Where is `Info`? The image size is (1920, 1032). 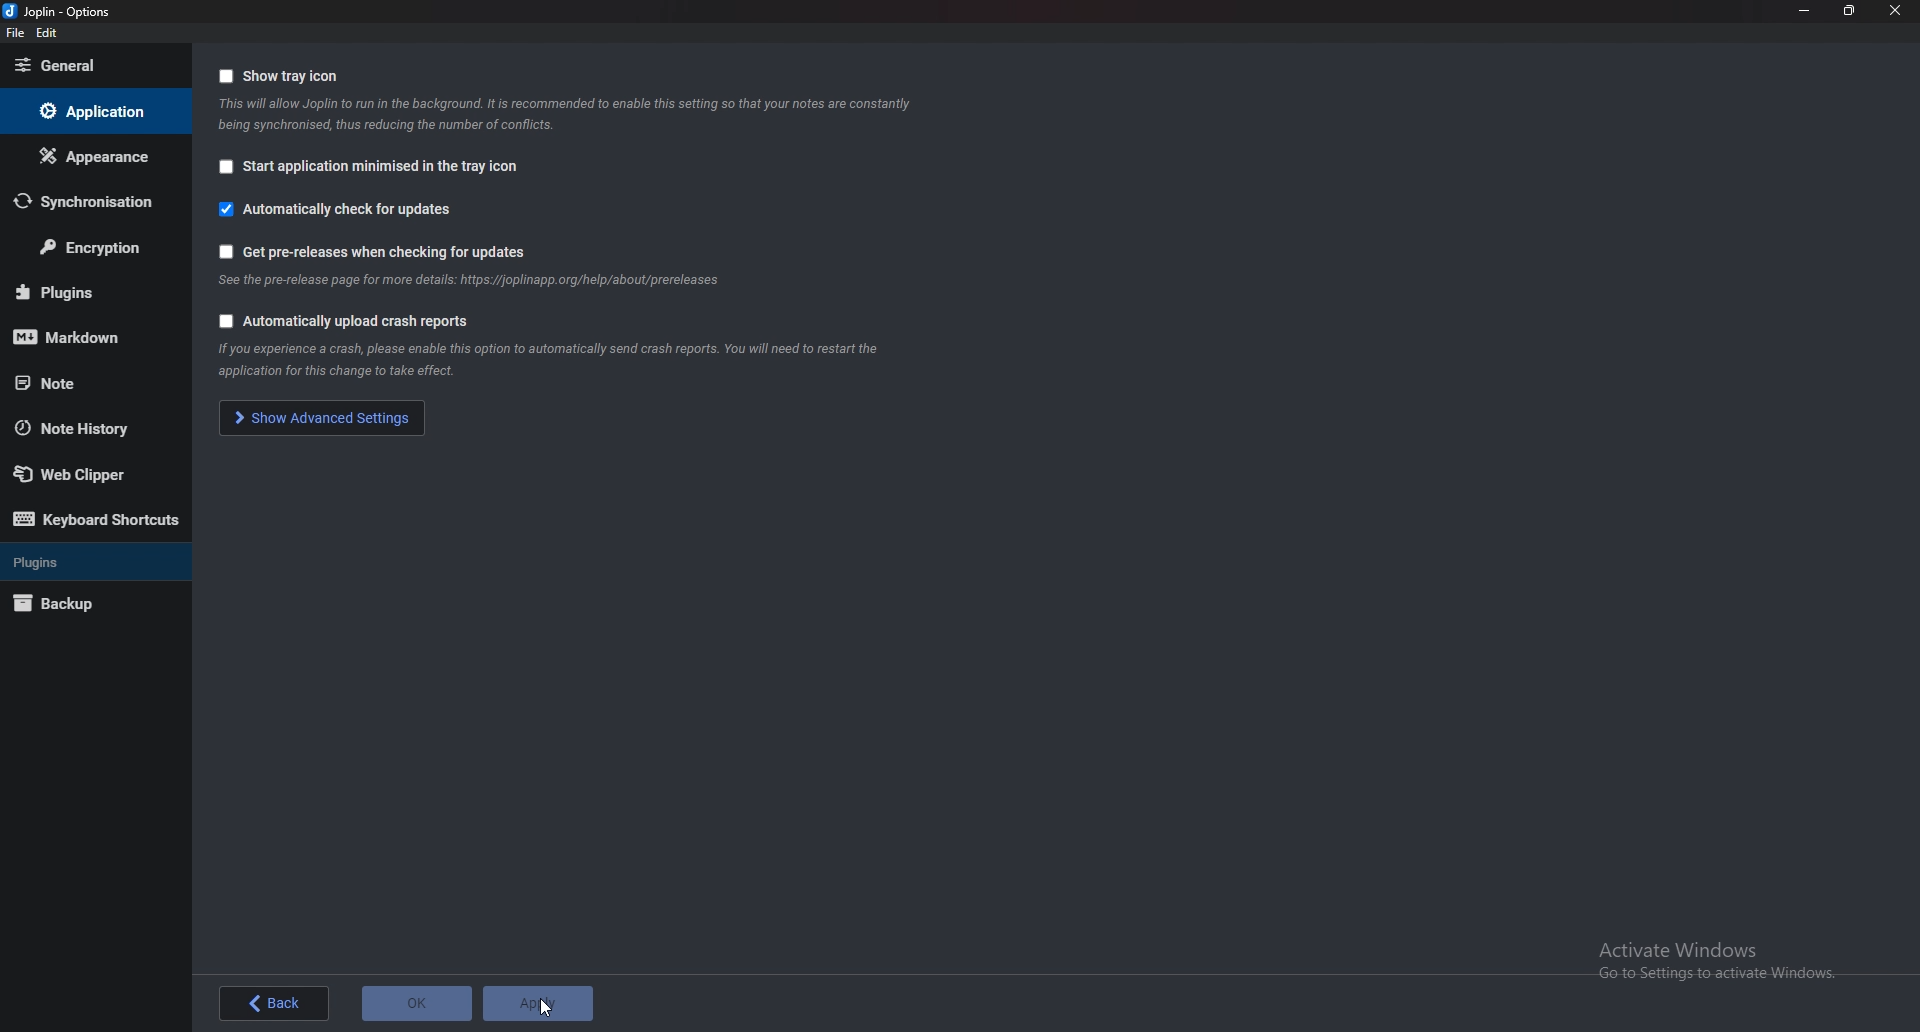
Info is located at coordinates (571, 114).